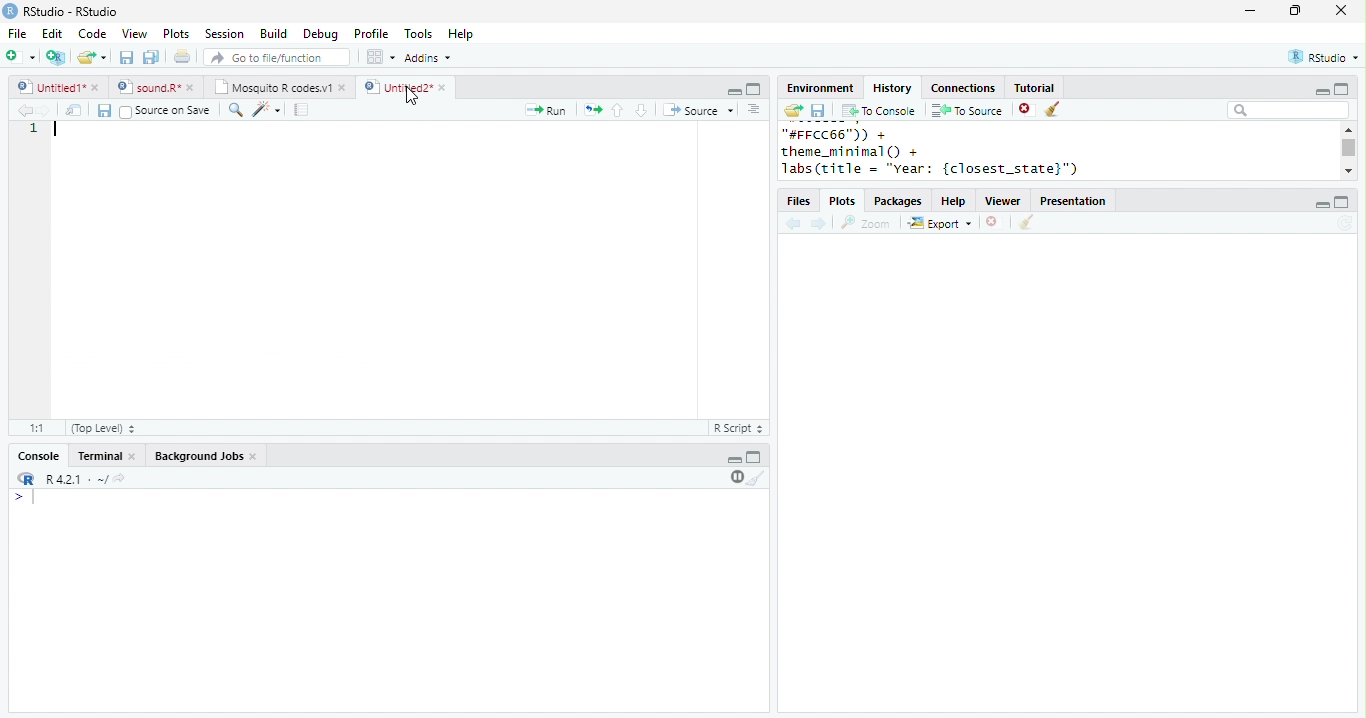 Image resolution: width=1366 pixels, height=718 pixels. What do you see at coordinates (97, 457) in the screenshot?
I see `terminal` at bounding box center [97, 457].